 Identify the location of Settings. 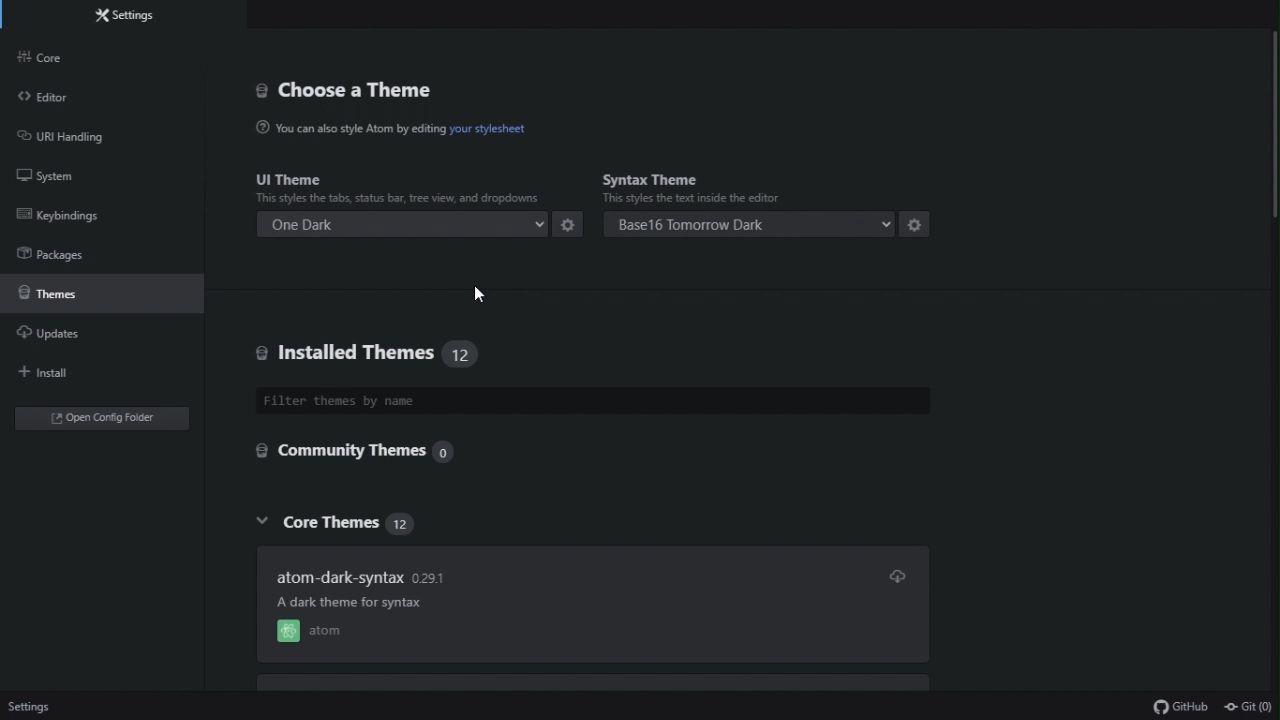
(31, 707).